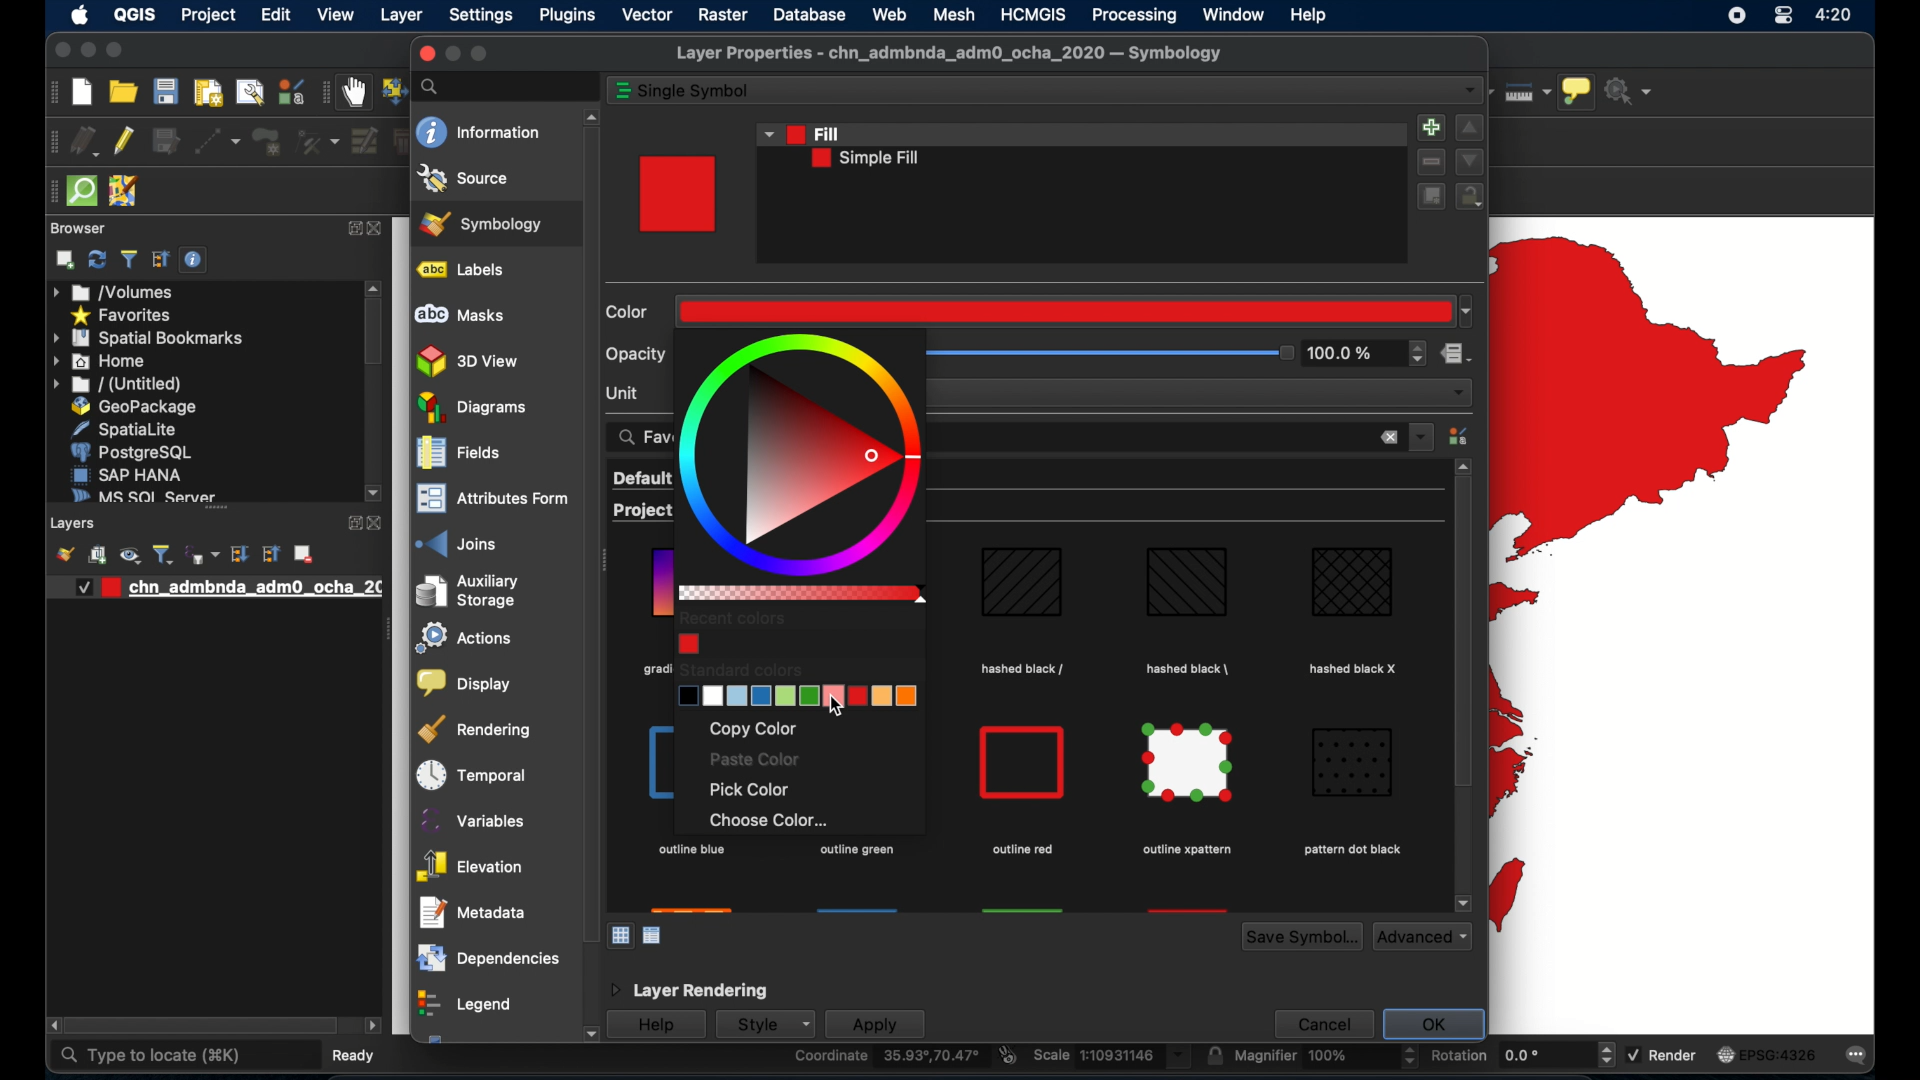 This screenshot has width=1920, height=1080. What do you see at coordinates (462, 684) in the screenshot?
I see `display` at bounding box center [462, 684].